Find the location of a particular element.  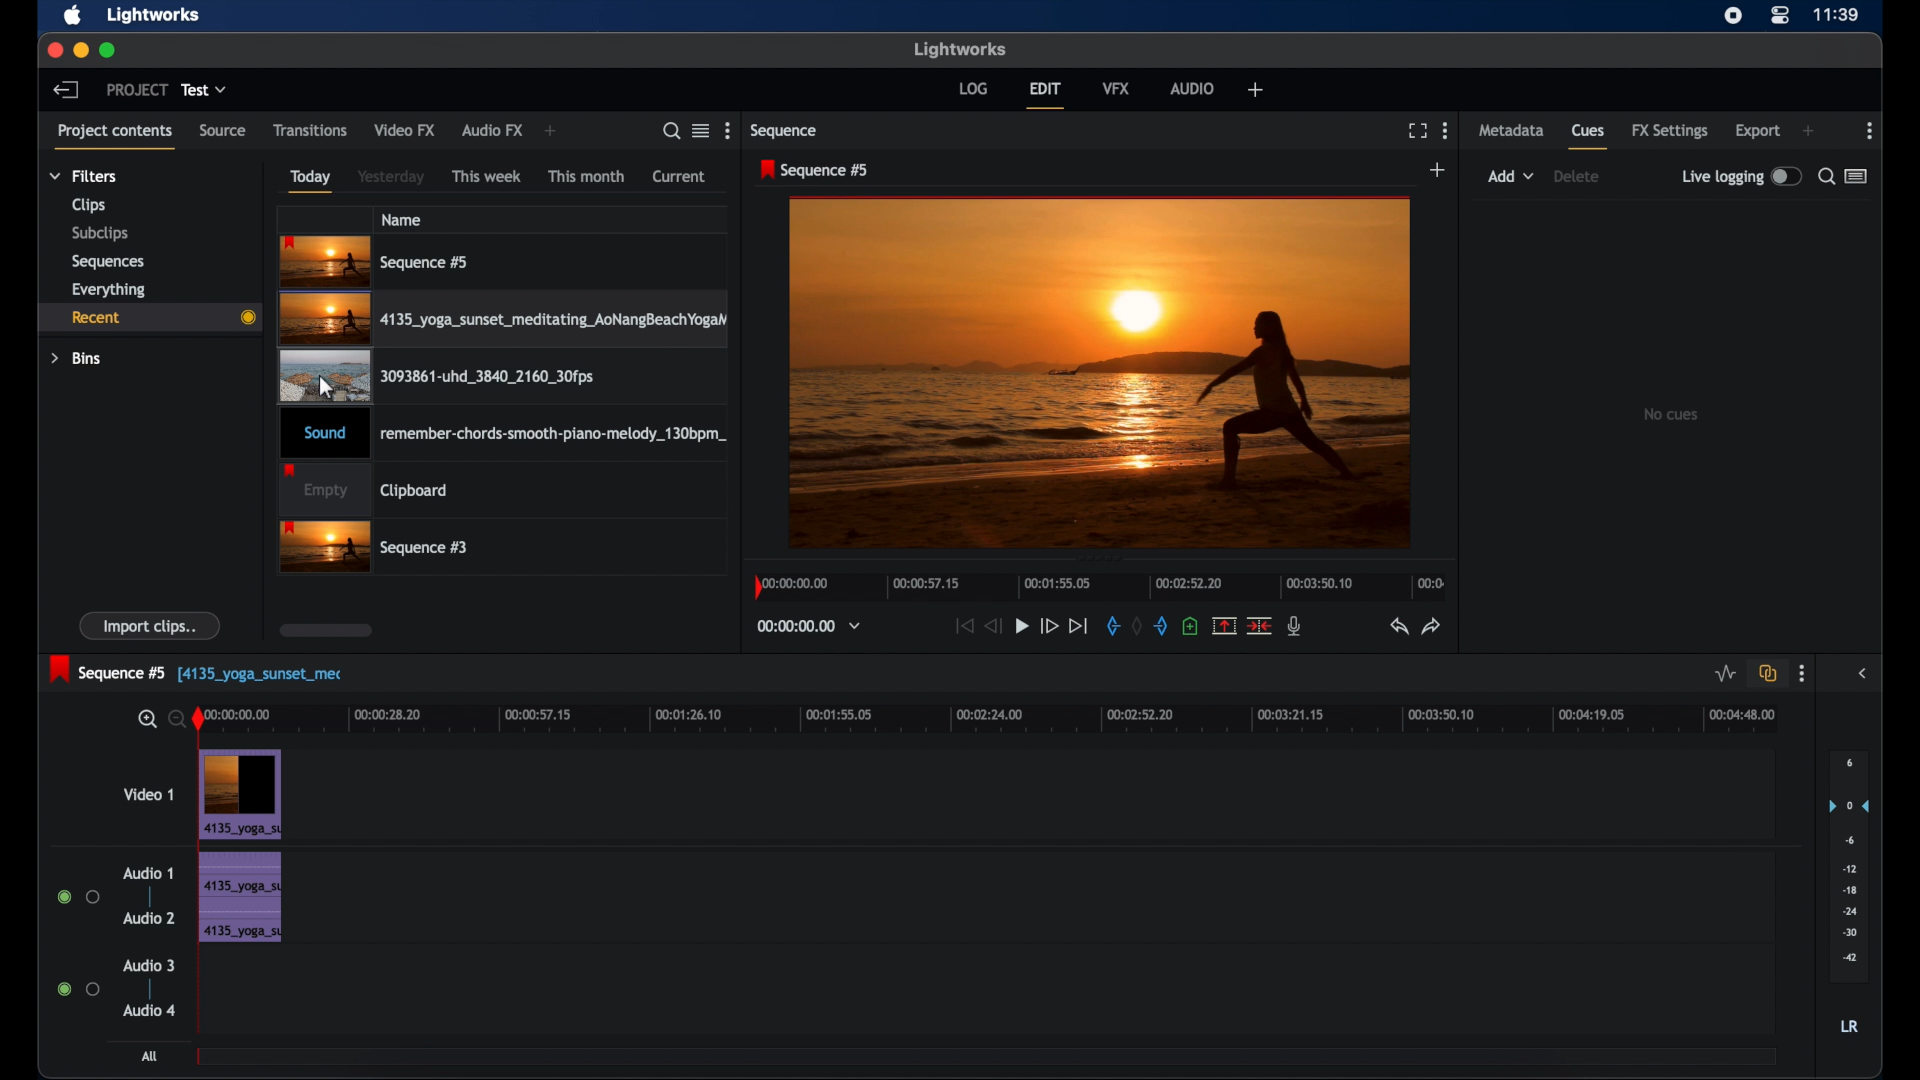

lightworks is located at coordinates (962, 50).